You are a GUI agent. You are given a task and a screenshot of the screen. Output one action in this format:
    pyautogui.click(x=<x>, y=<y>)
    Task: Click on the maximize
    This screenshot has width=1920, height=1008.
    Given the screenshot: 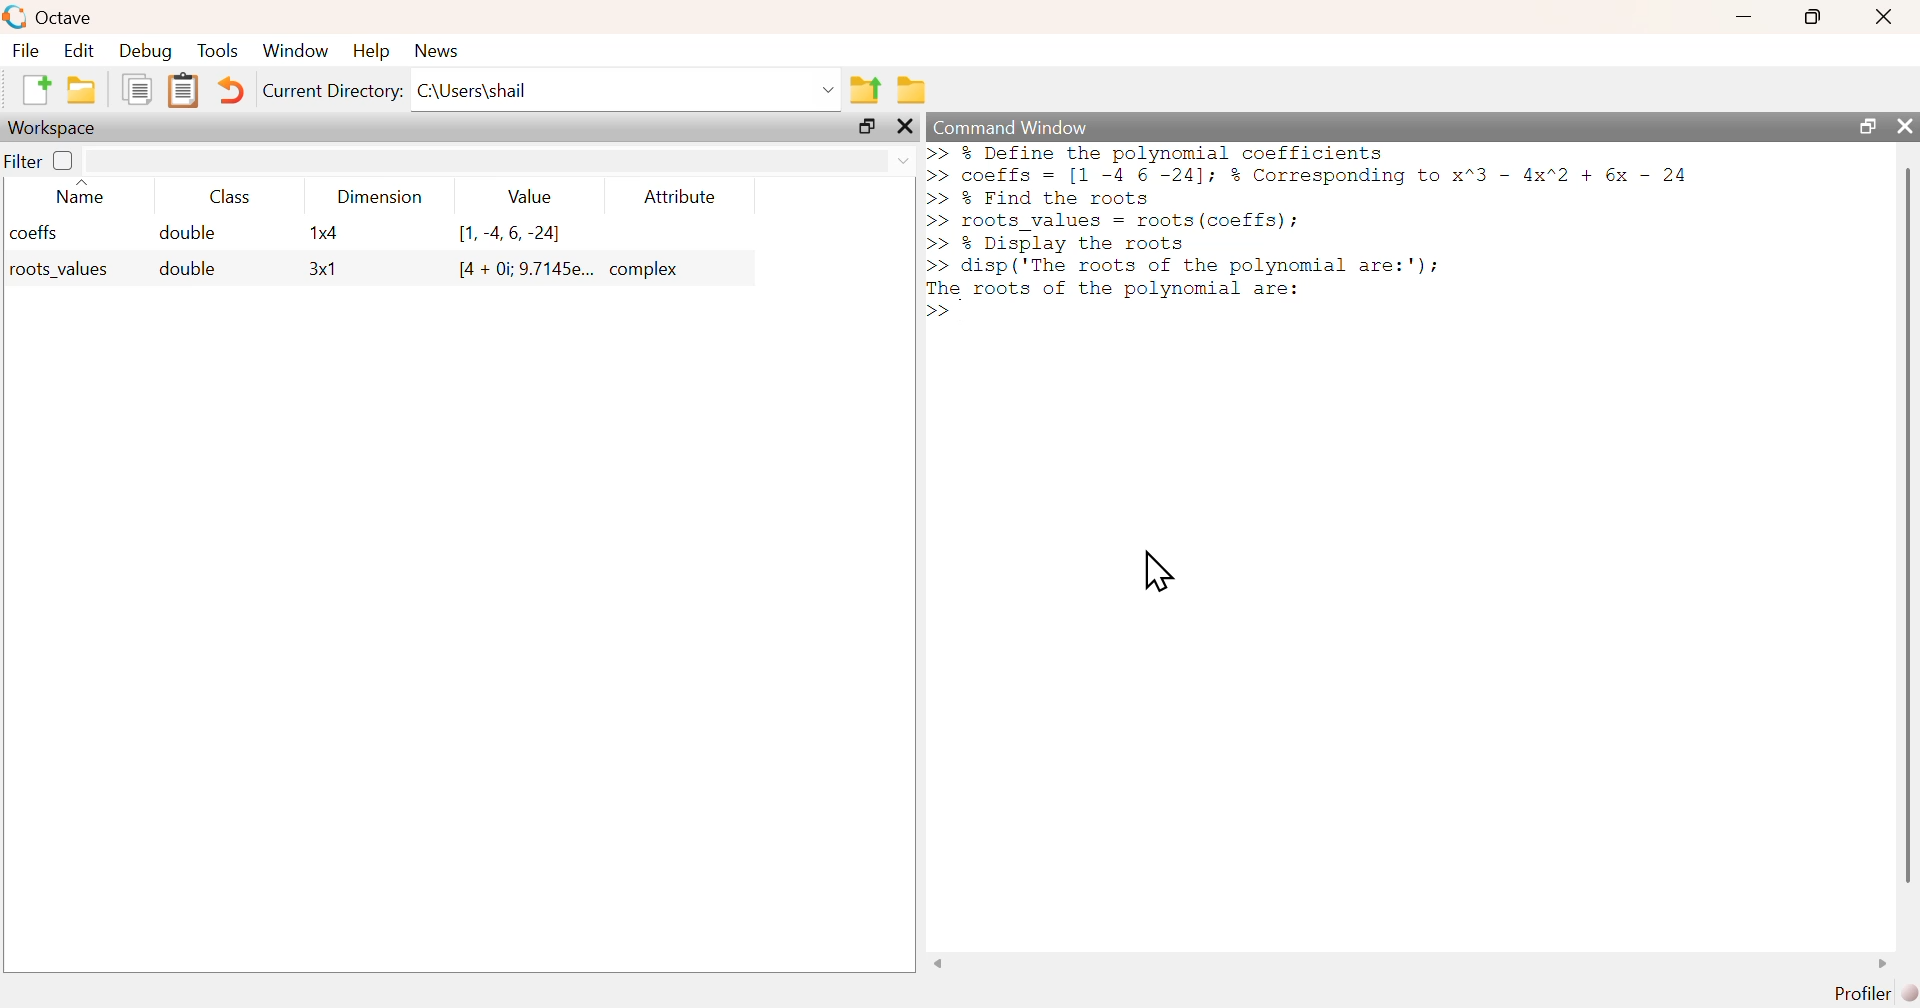 What is the action you would take?
    pyautogui.click(x=866, y=127)
    